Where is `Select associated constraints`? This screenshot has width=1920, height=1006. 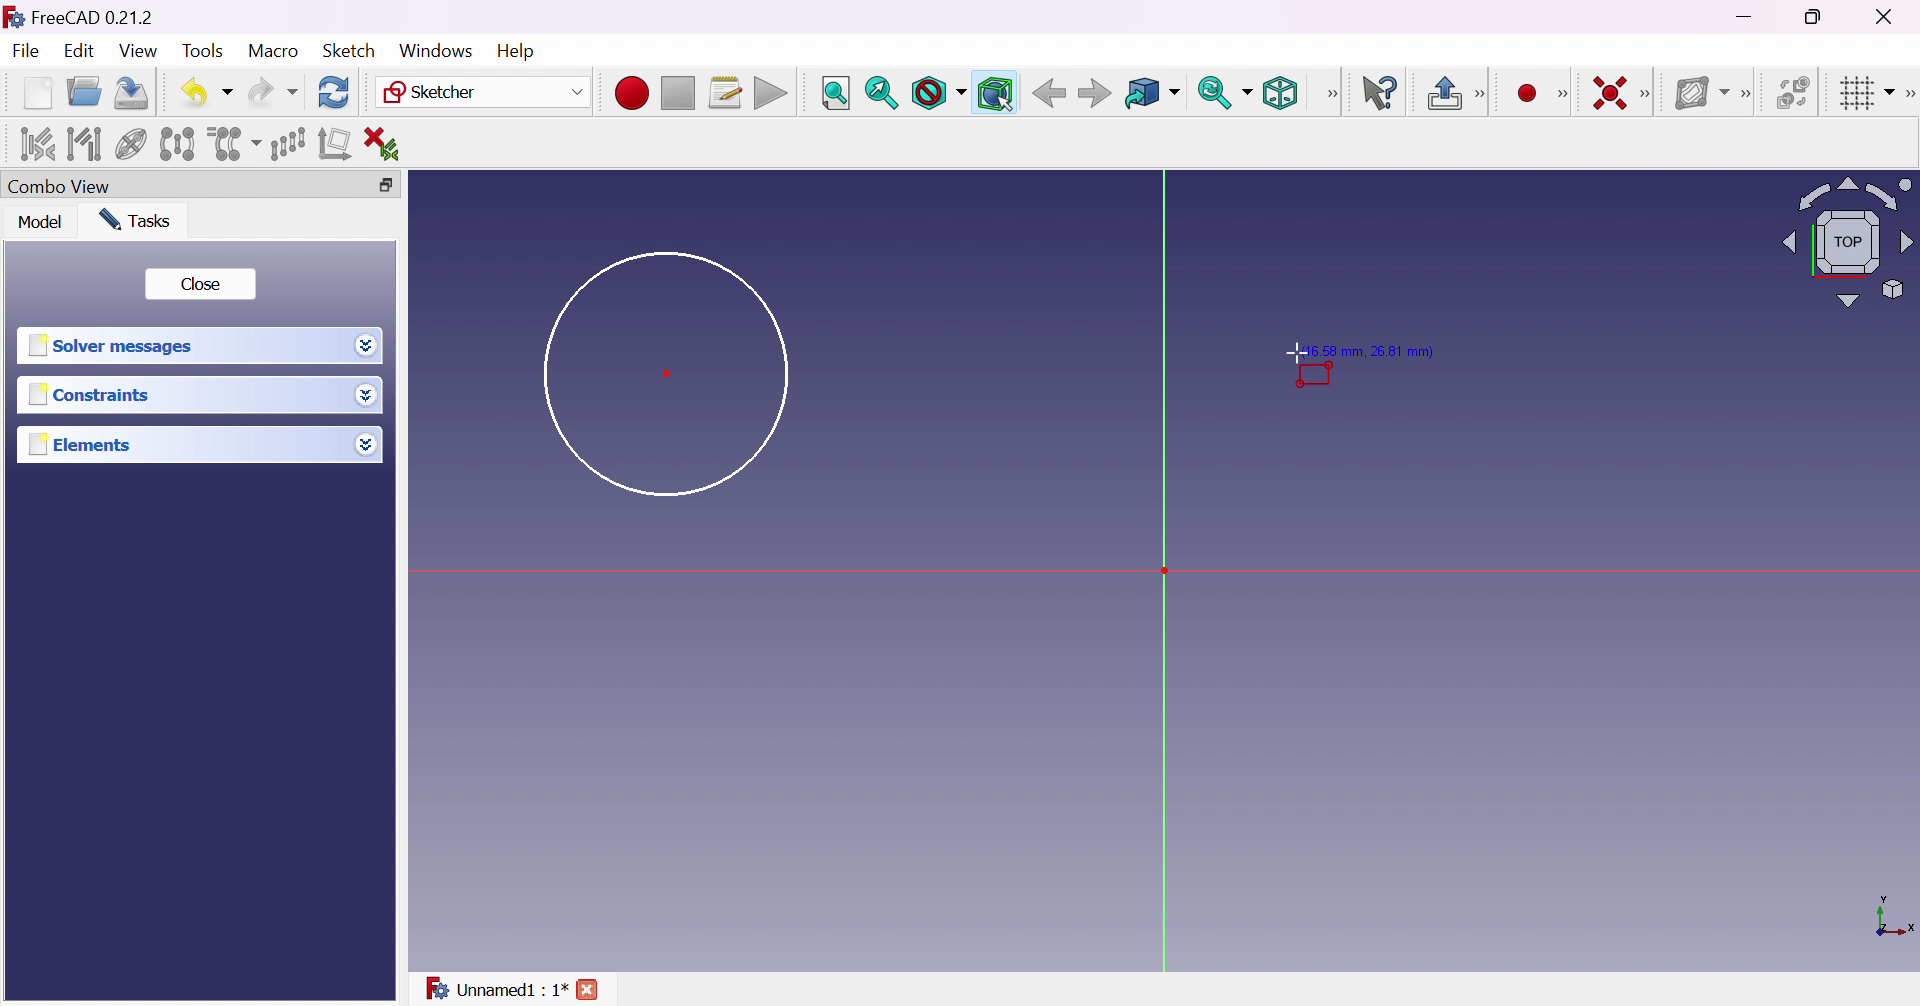
Select associated constraints is located at coordinates (34, 144).